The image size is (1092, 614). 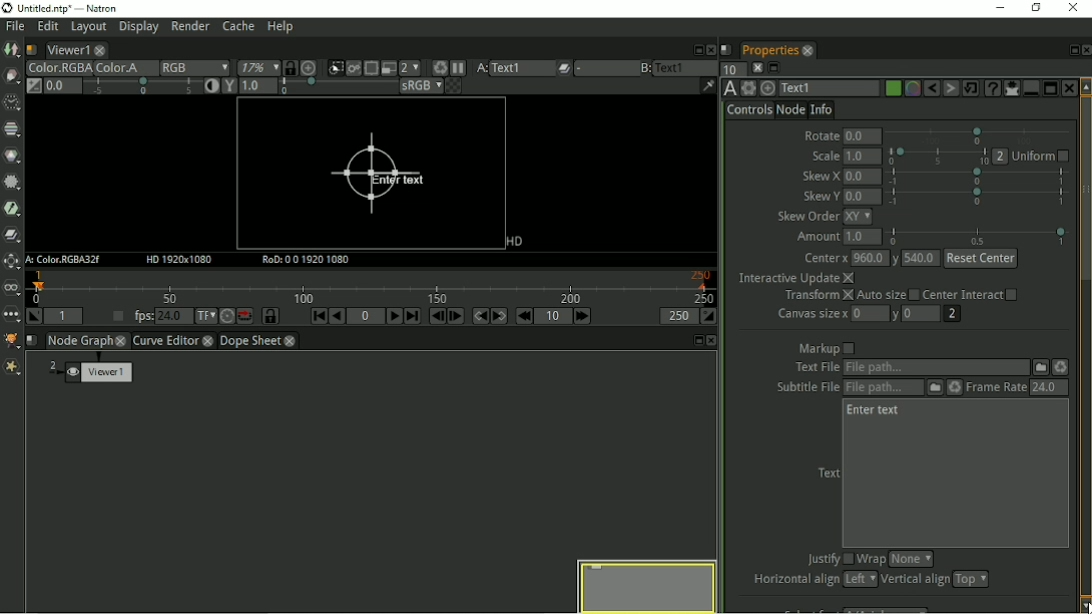 What do you see at coordinates (827, 559) in the screenshot?
I see `Justify` at bounding box center [827, 559].